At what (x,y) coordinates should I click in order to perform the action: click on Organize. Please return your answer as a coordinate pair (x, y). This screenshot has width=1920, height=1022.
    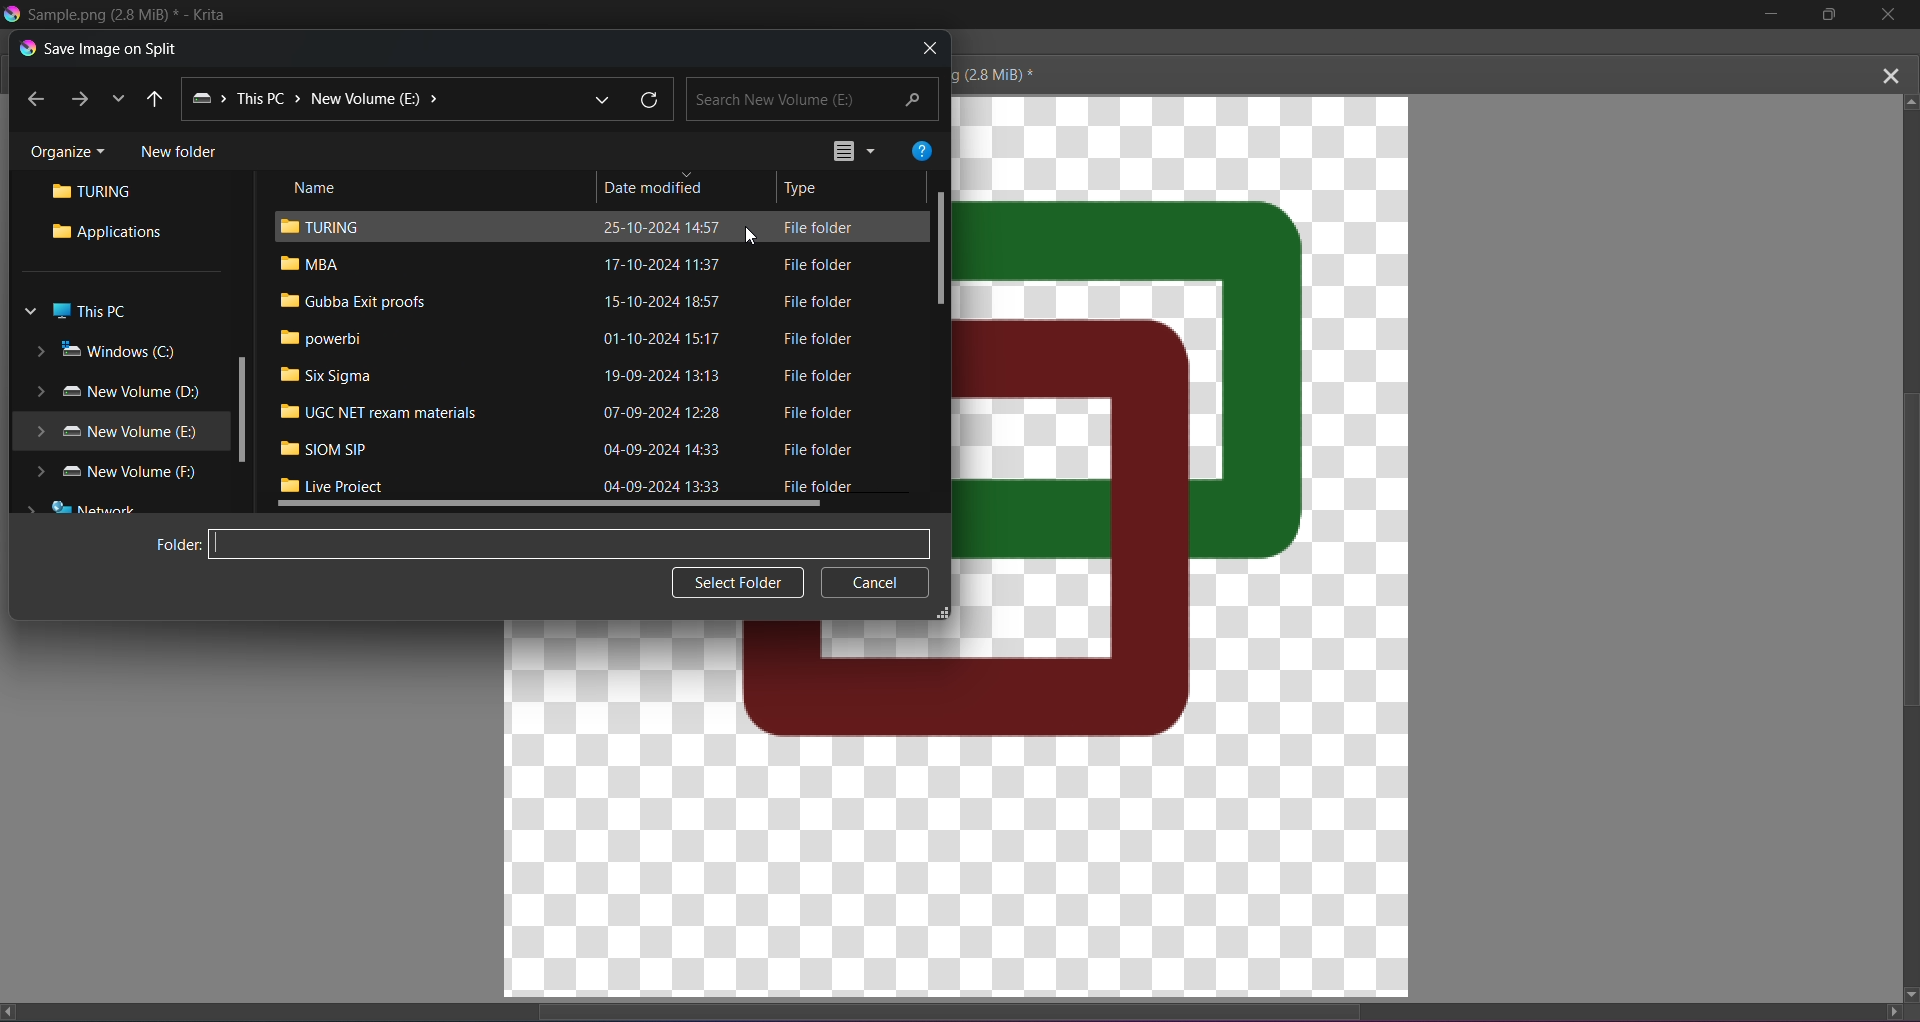
    Looking at the image, I should click on (65, 151).